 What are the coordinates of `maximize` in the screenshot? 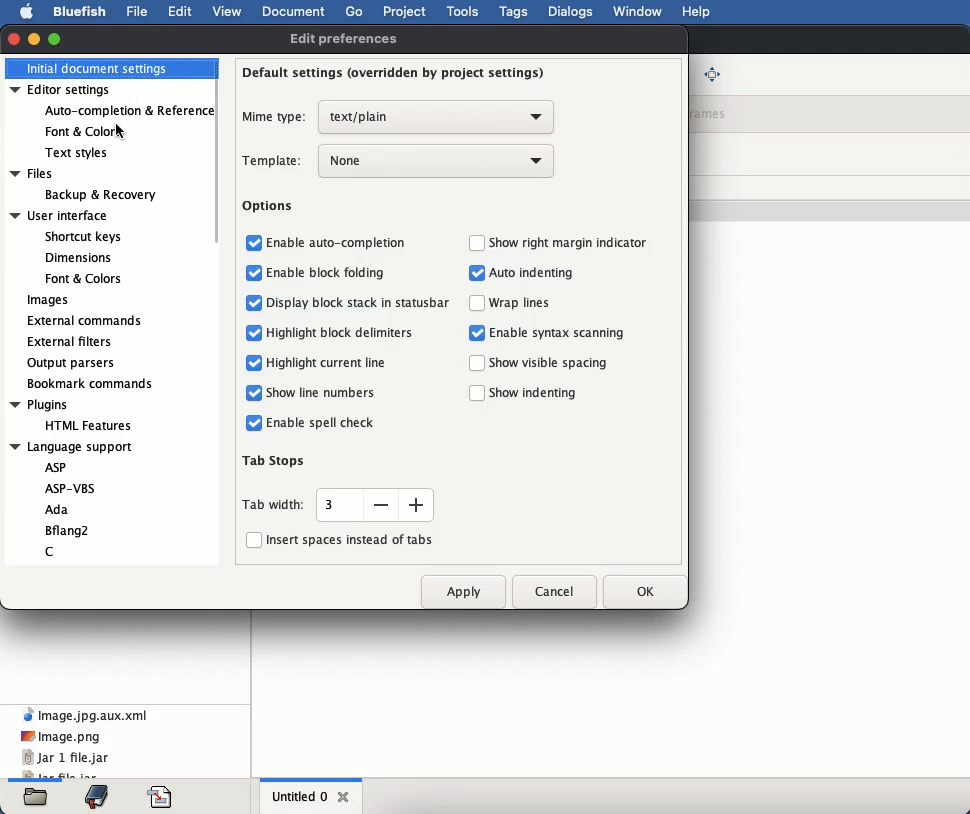 It's located at (56, 37).